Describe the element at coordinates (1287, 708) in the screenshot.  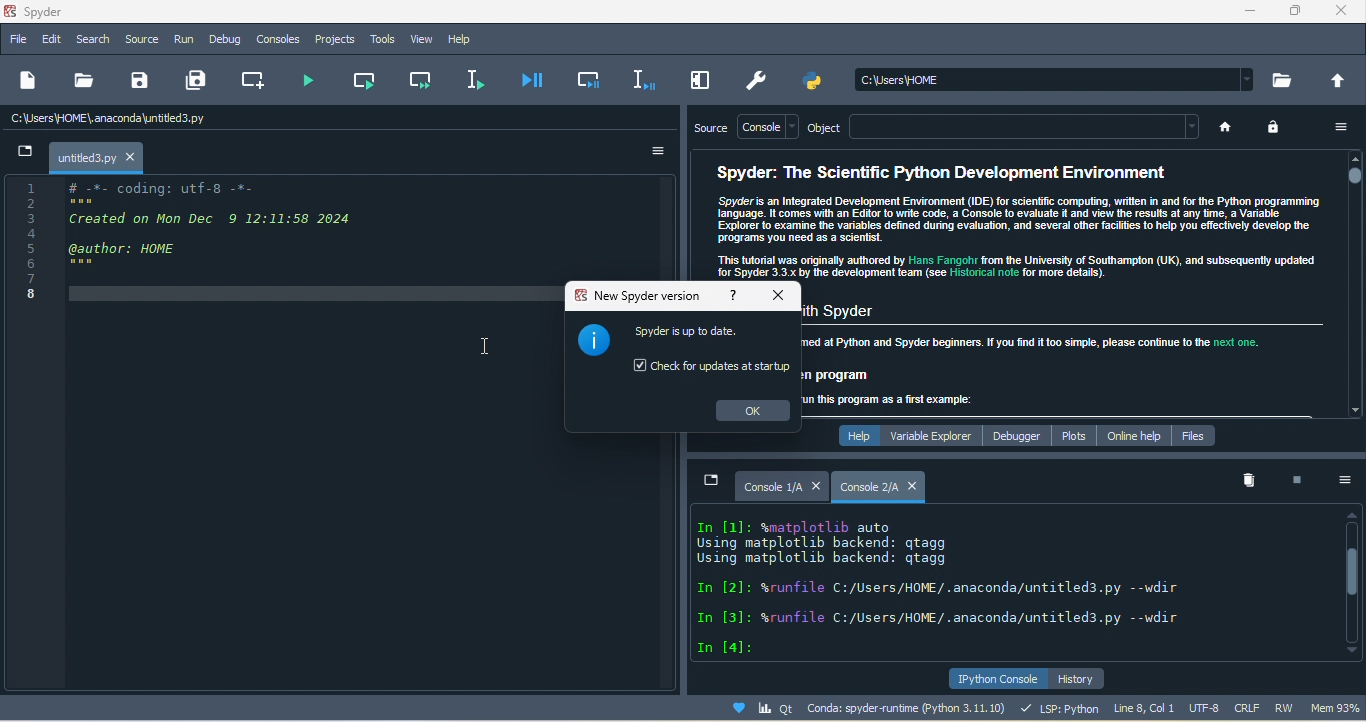
I see `rw` at that location.